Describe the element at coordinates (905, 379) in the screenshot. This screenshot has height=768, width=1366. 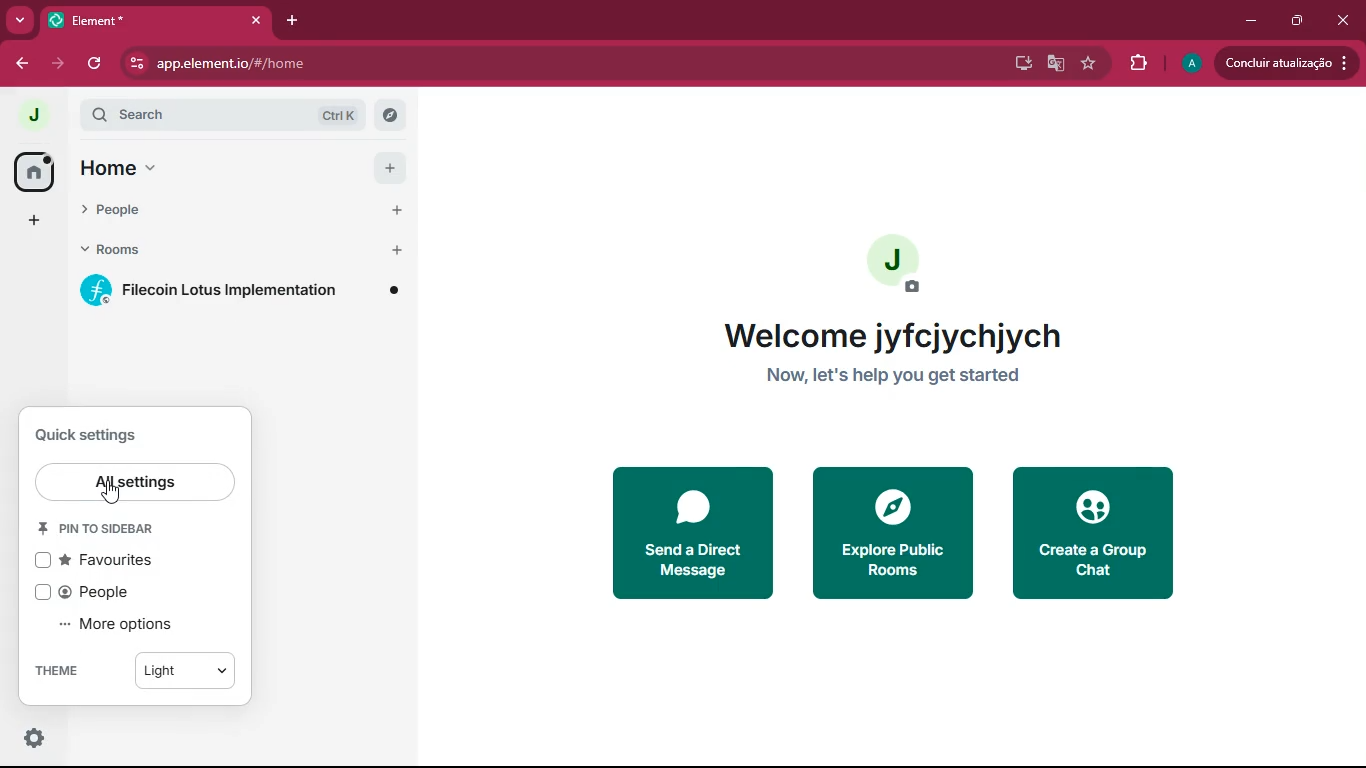
I see `Now, let's help you get started` at that location.